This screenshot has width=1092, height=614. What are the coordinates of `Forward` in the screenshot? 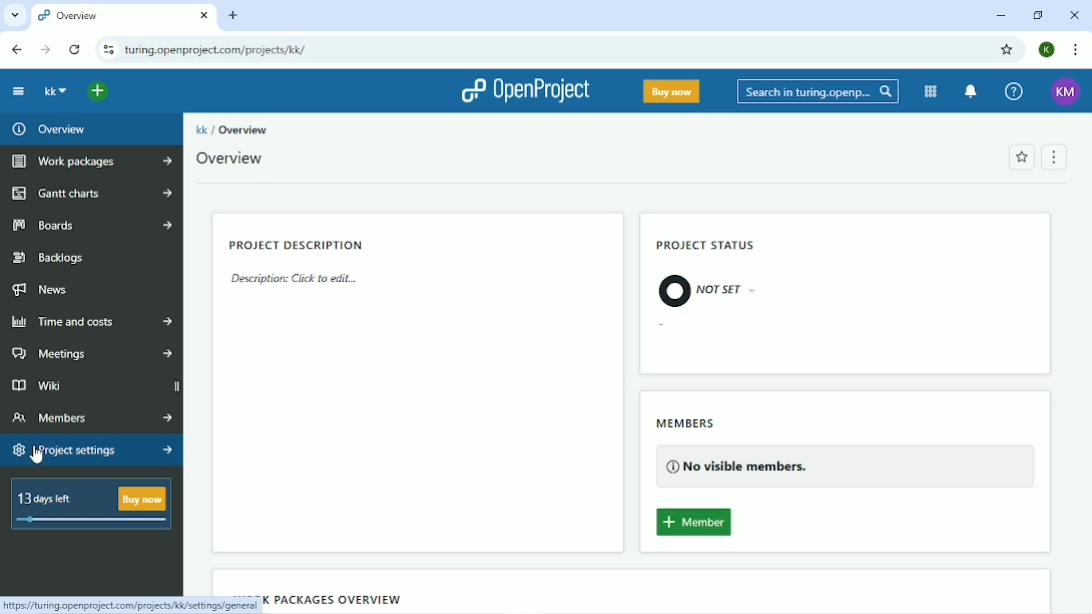 It's located at (46, 50).